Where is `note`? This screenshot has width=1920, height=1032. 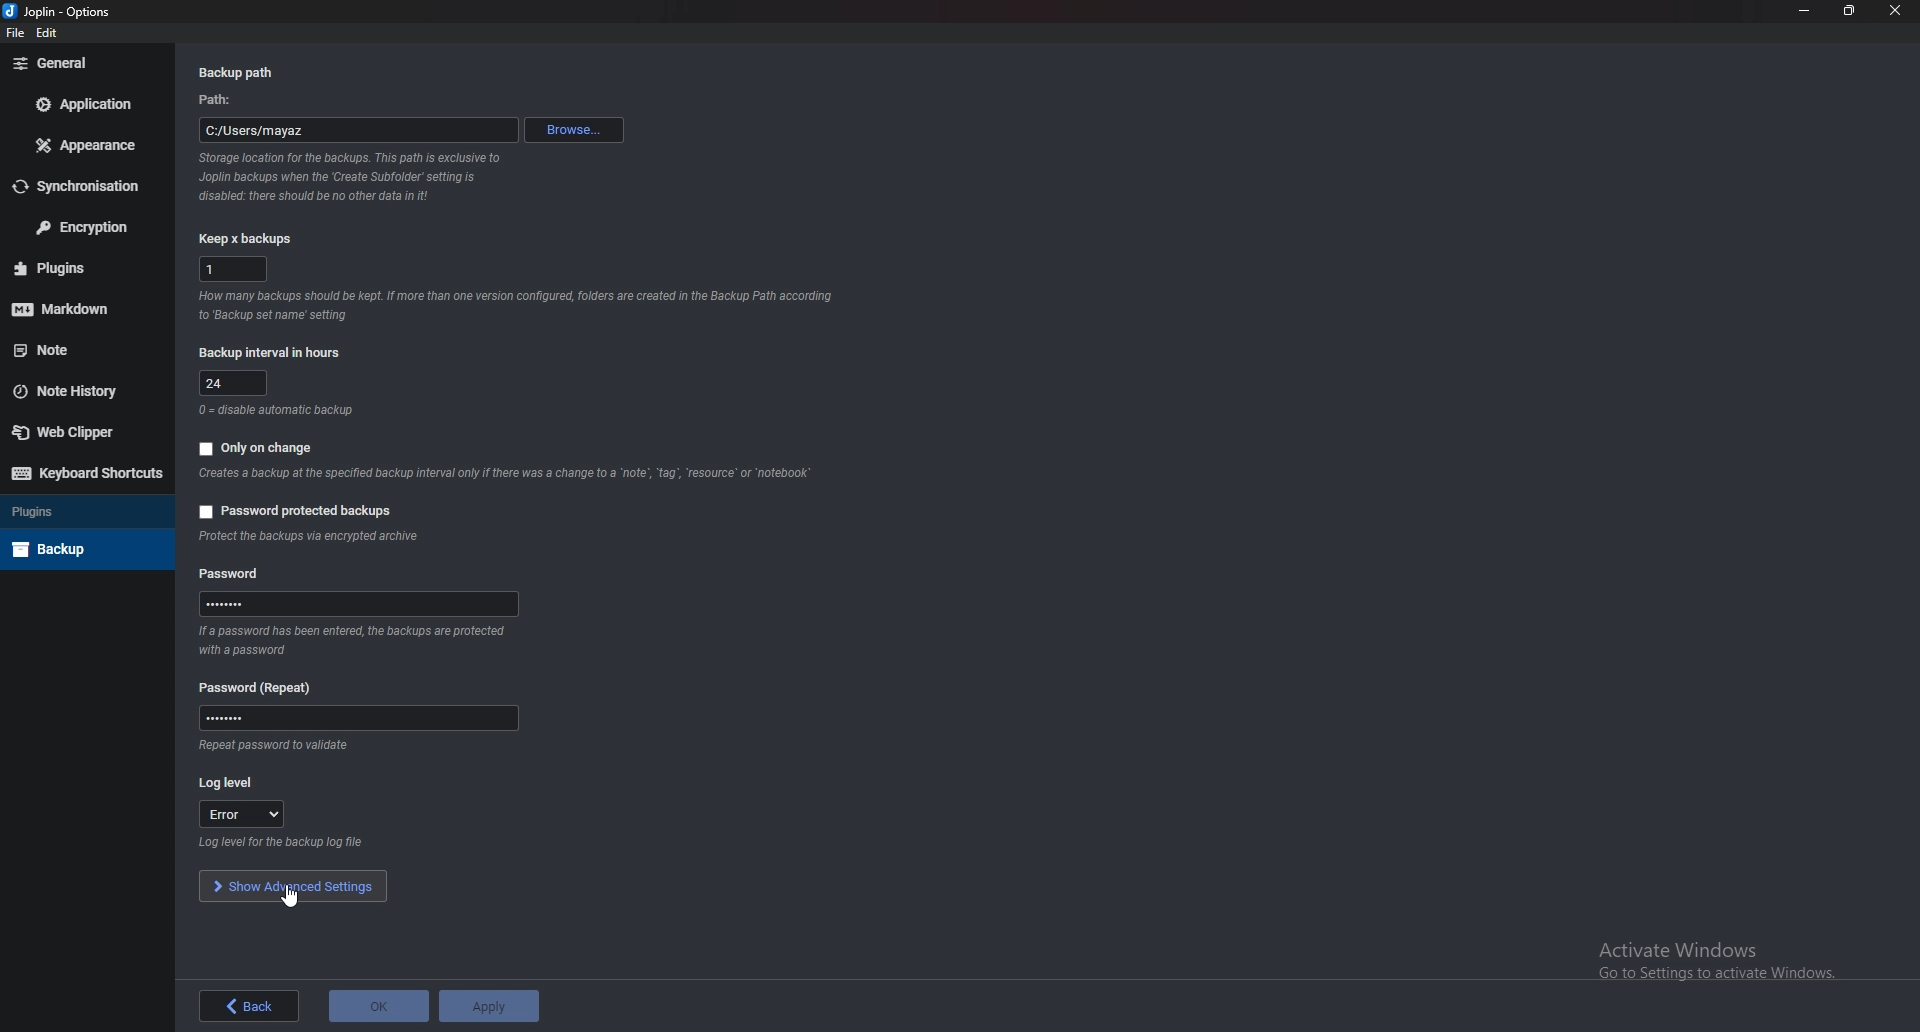
note is located at coordinates (79, 350).